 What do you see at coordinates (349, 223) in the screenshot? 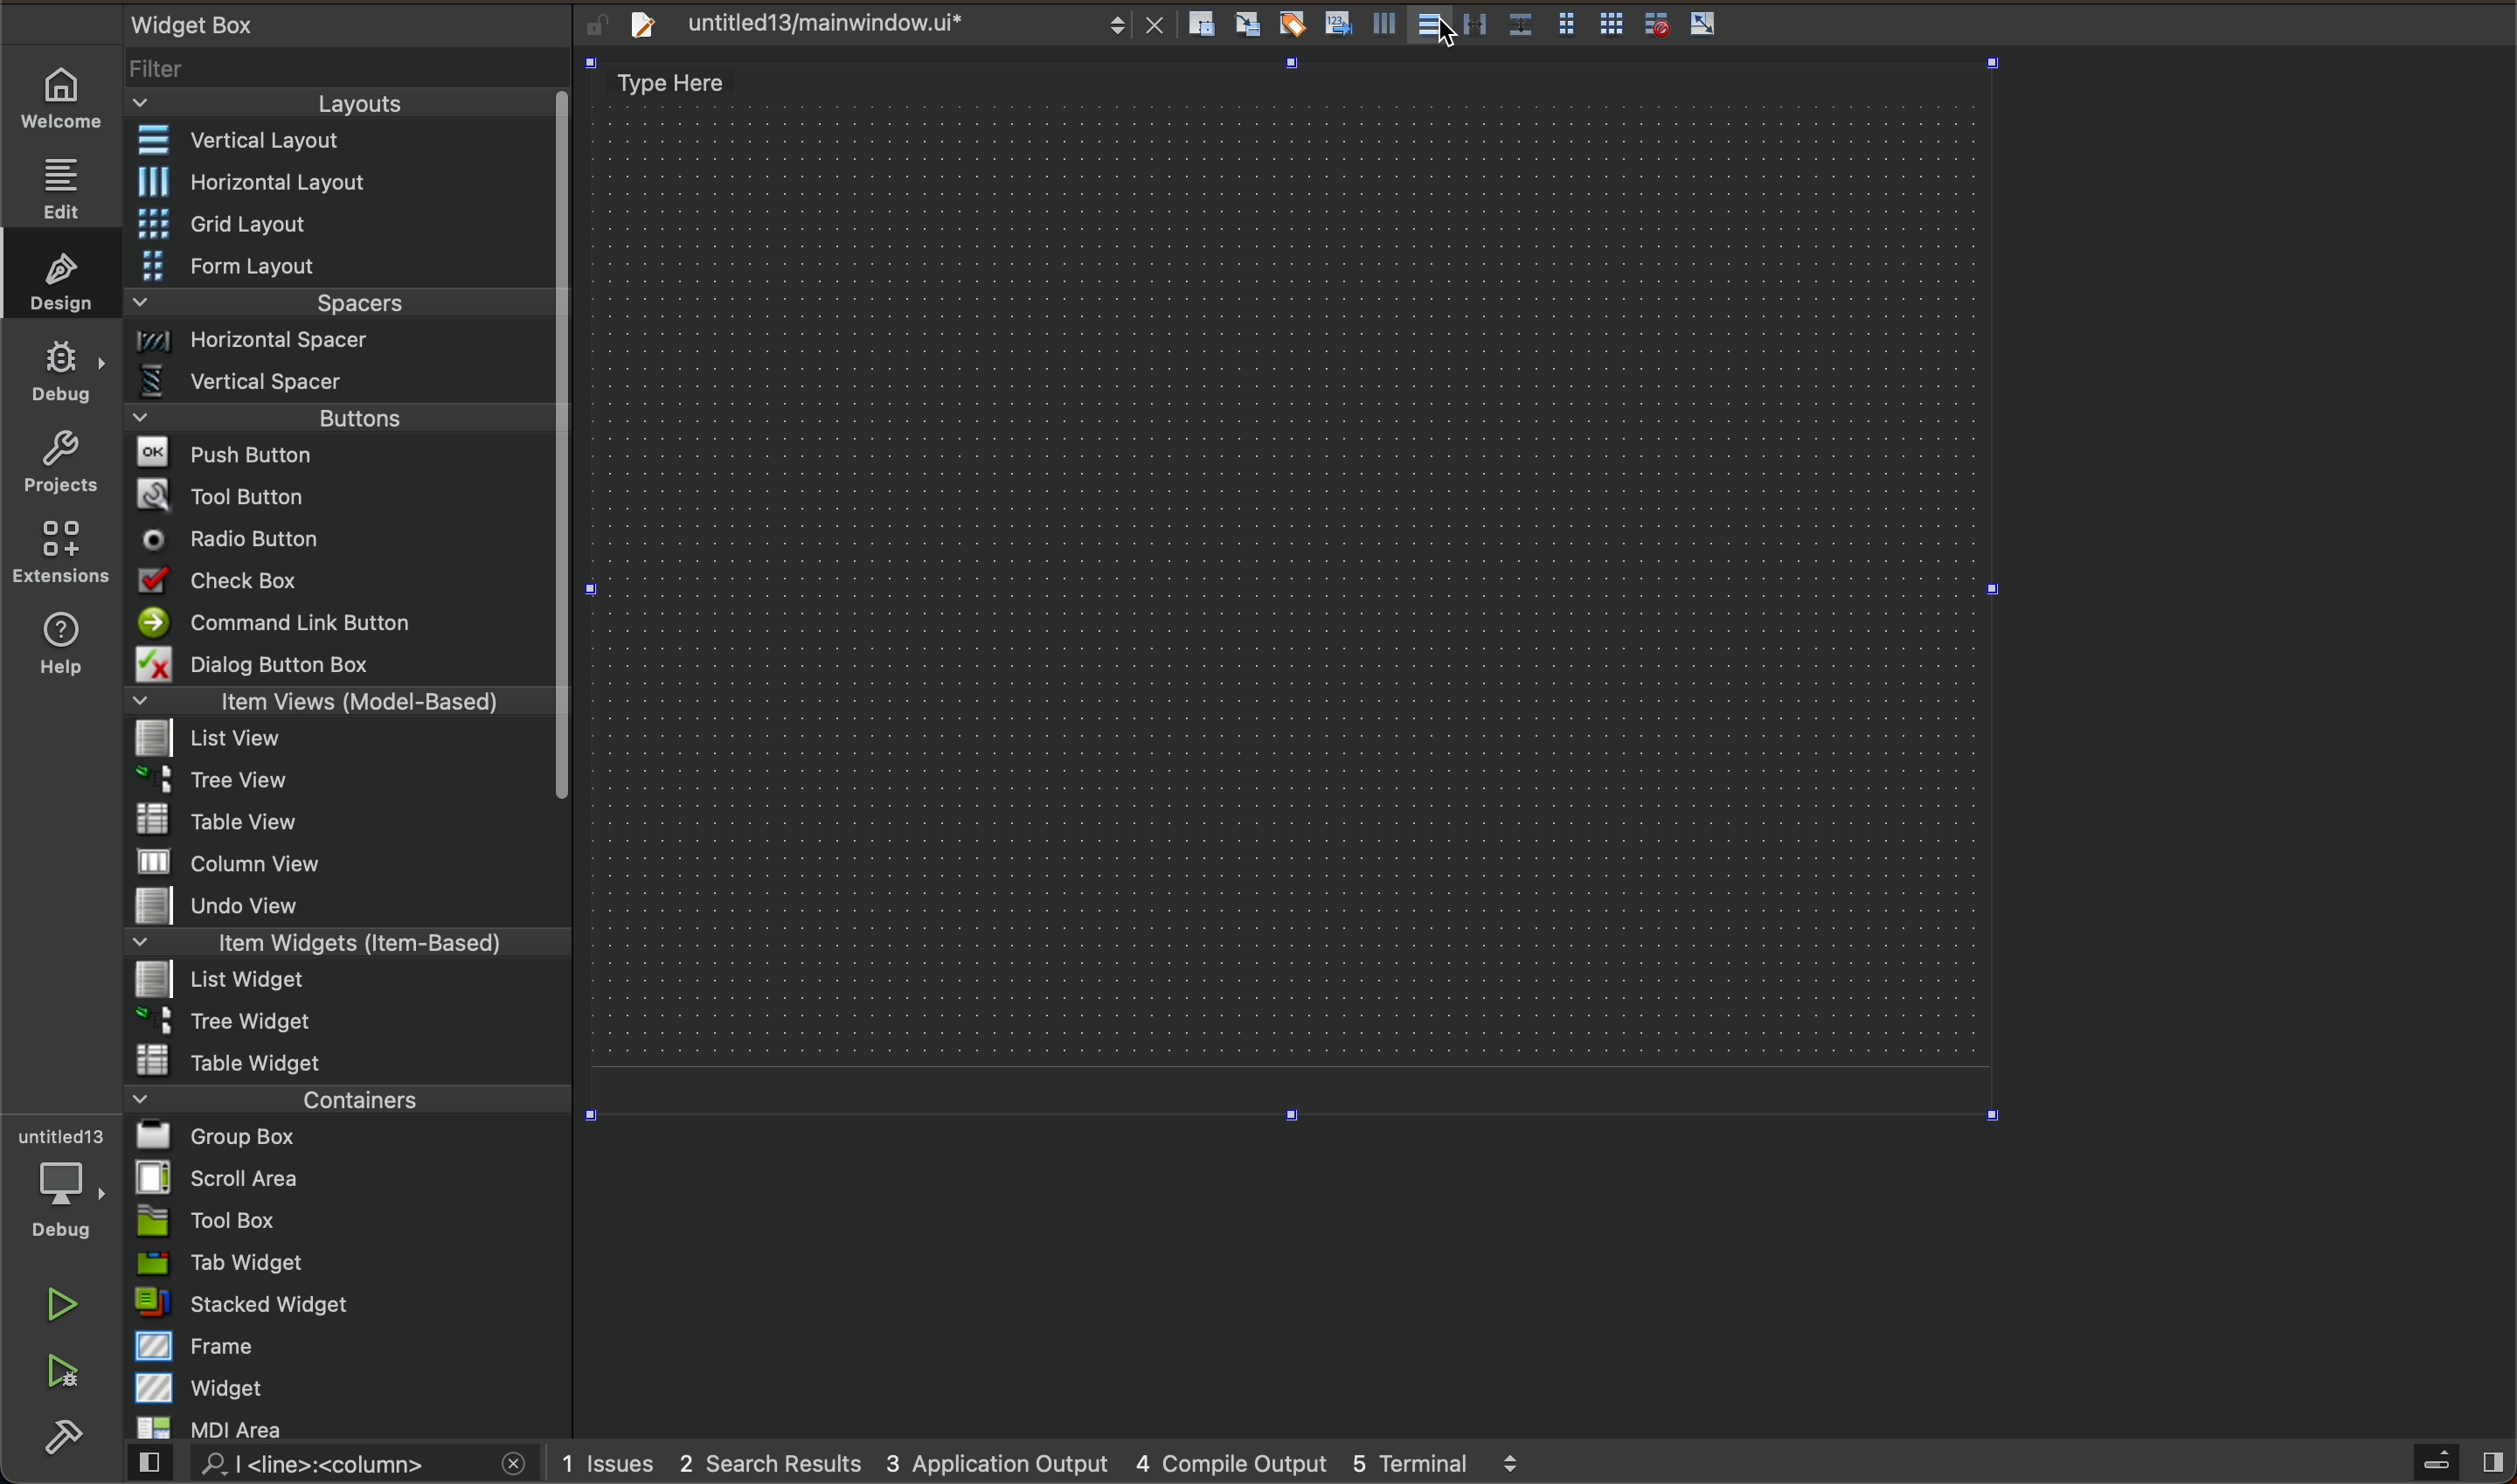
I see `grid layout` at bounding box center [349, 223].